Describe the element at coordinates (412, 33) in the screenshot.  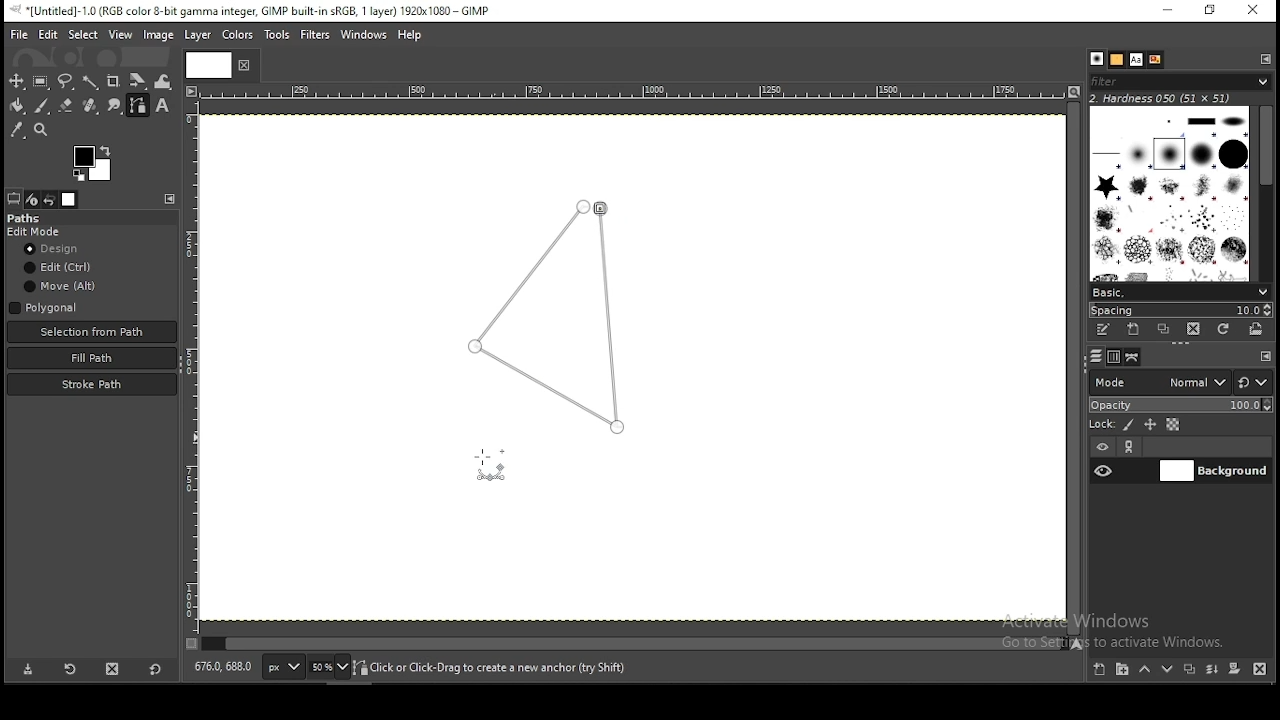
I see `help` at that location.